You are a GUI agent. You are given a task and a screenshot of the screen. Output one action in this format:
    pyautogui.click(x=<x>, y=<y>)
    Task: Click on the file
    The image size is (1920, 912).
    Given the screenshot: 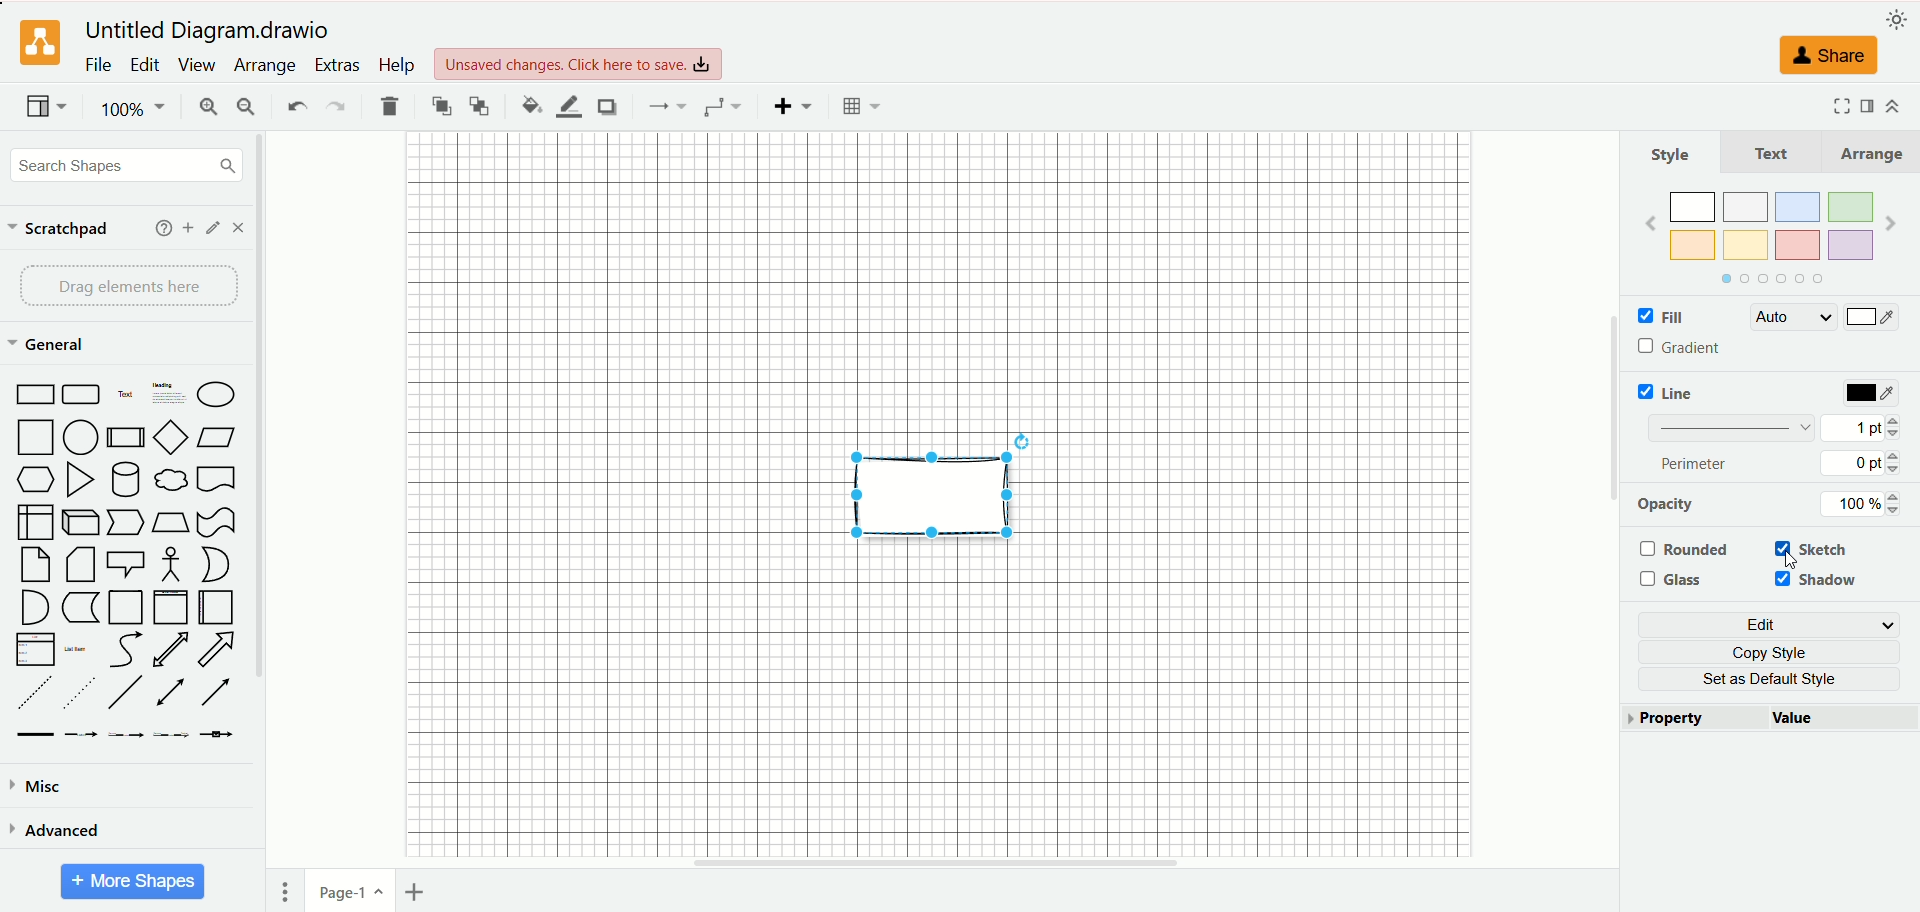 What is the action you would take?
    pyautogui.click(x=99, y=64)
    